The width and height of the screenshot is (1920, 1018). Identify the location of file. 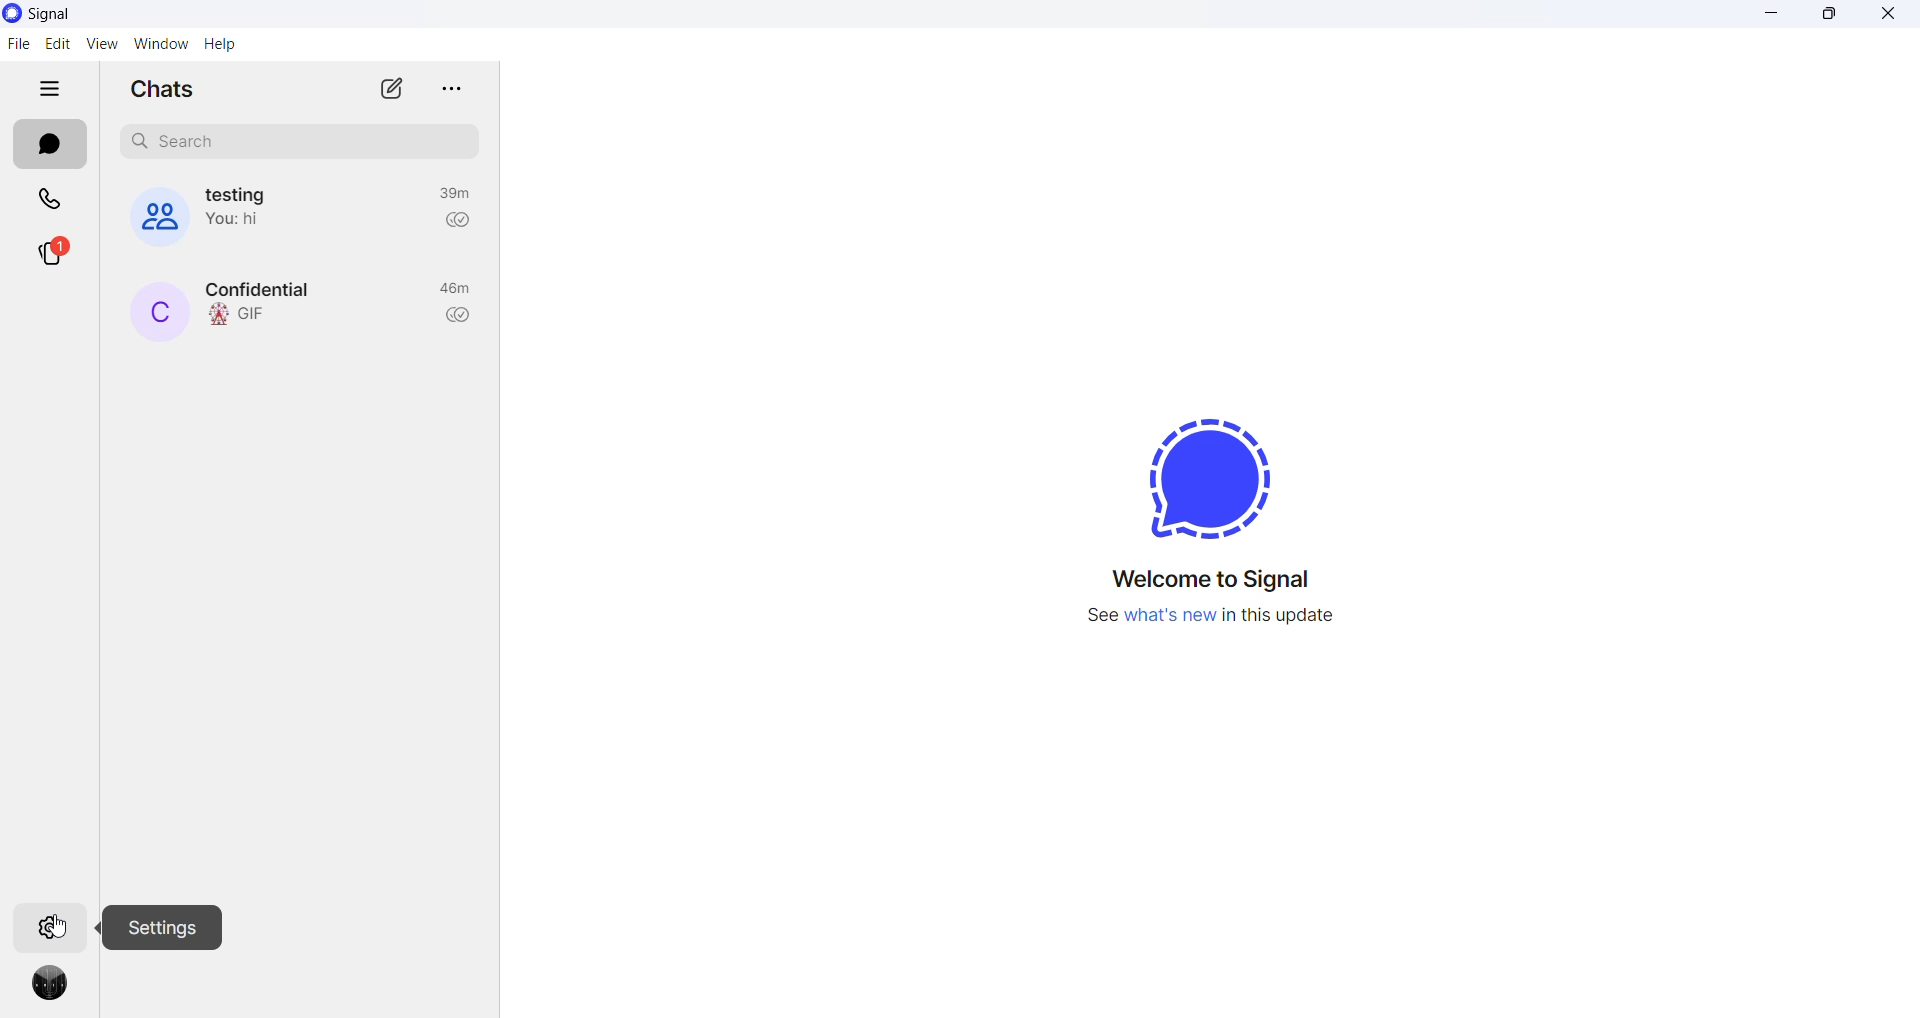
(18, 44).